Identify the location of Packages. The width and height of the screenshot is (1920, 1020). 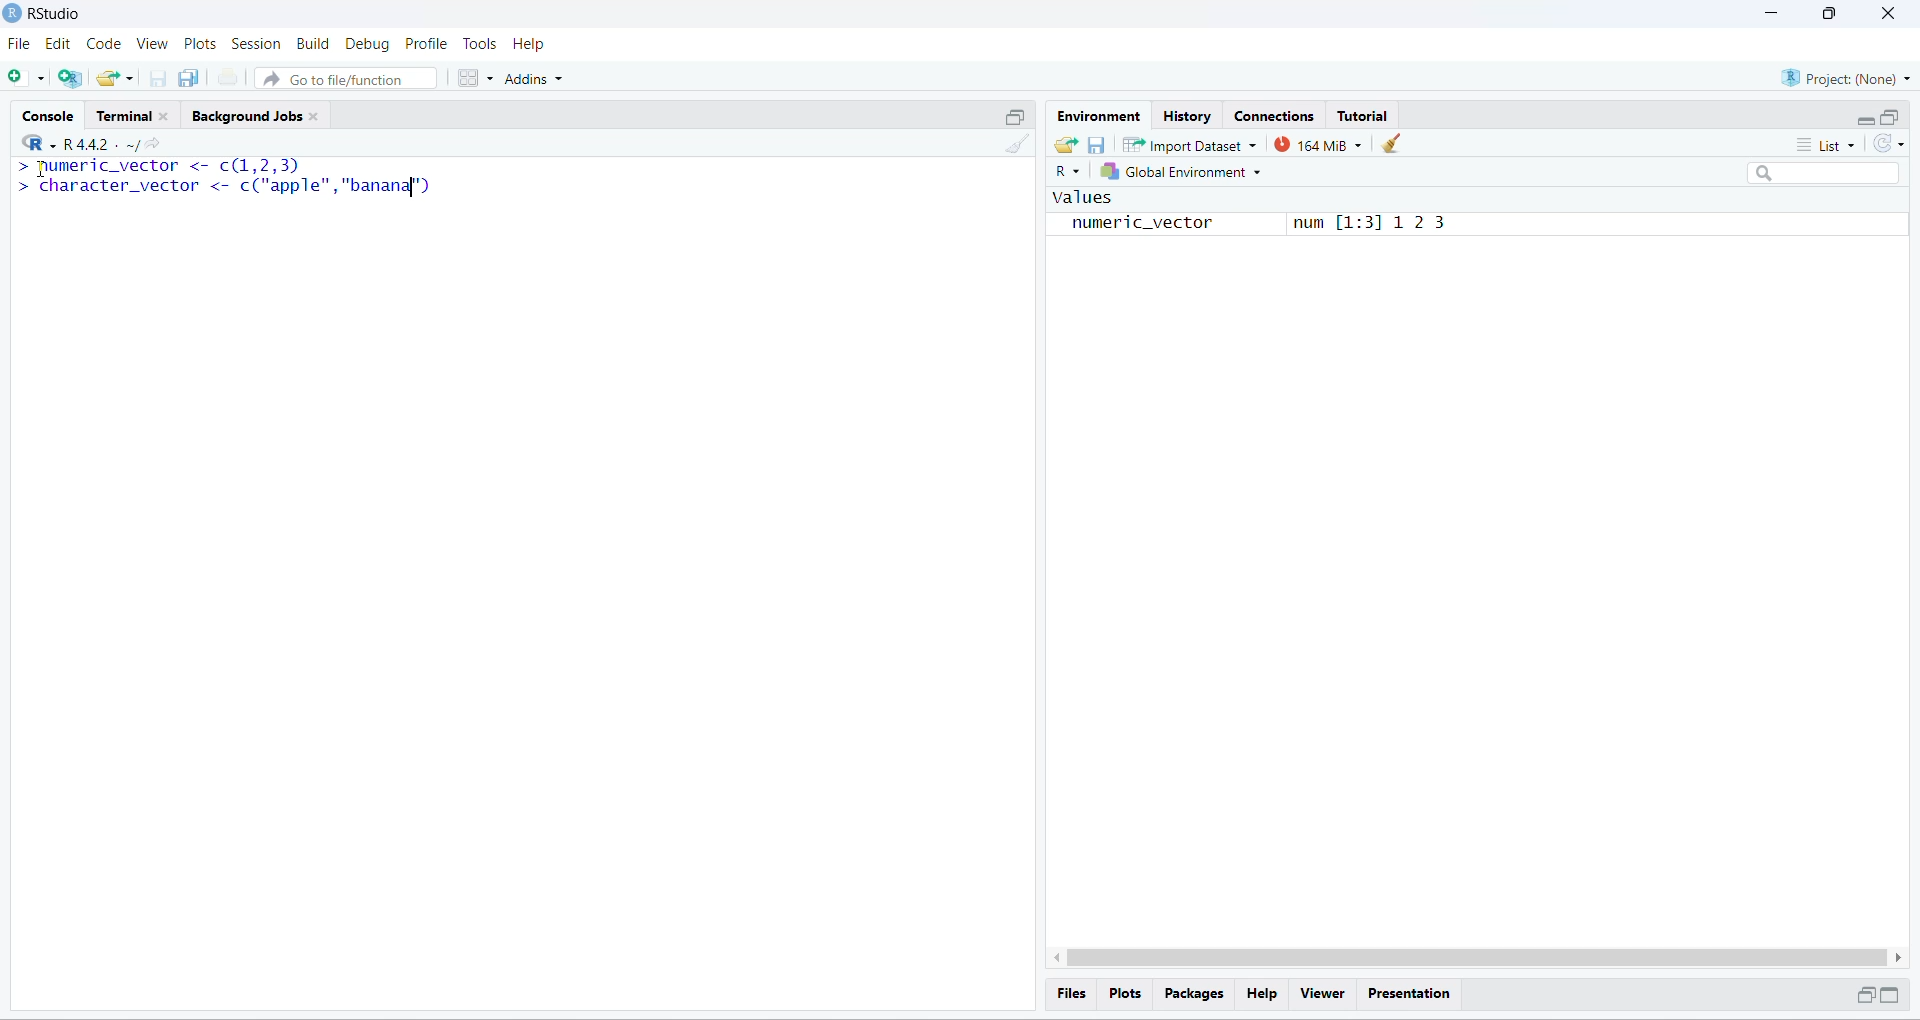
(1194, 994).